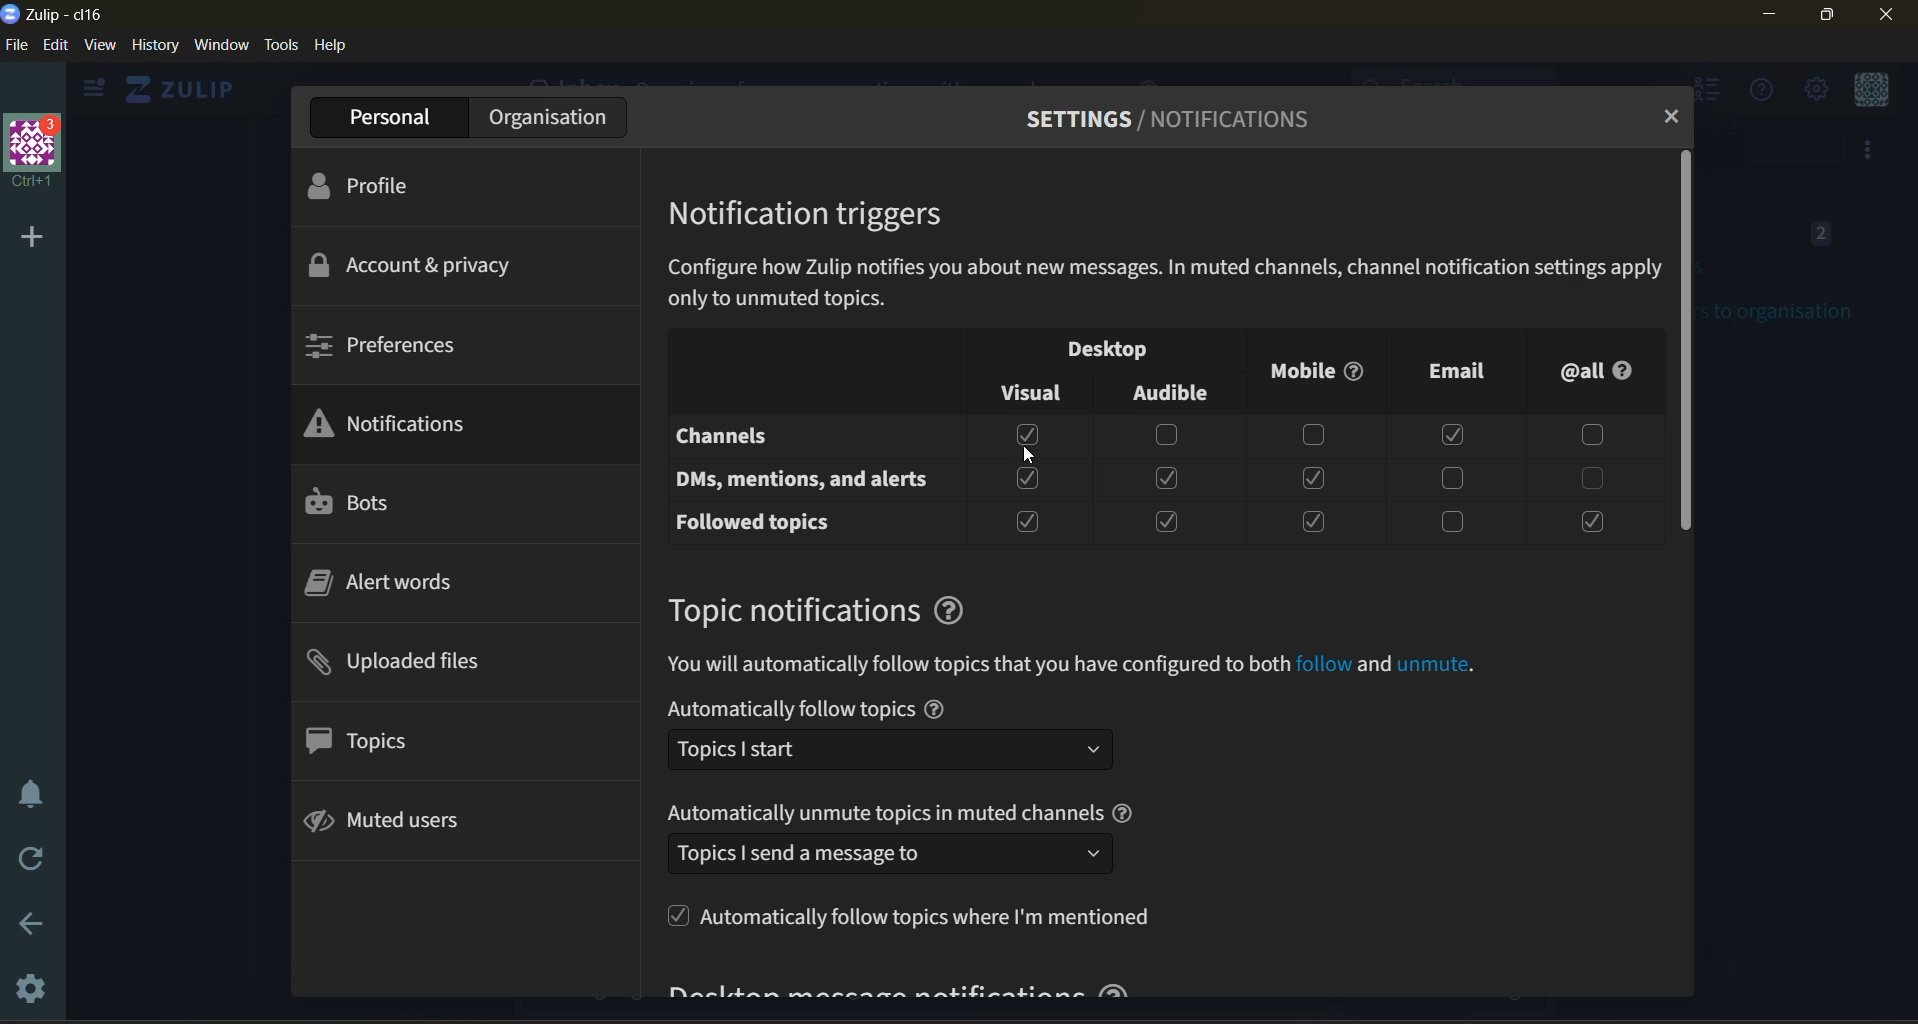 This screenshot has height=1024, width=1918. I want to click on checkbox, so click(1029, 478).